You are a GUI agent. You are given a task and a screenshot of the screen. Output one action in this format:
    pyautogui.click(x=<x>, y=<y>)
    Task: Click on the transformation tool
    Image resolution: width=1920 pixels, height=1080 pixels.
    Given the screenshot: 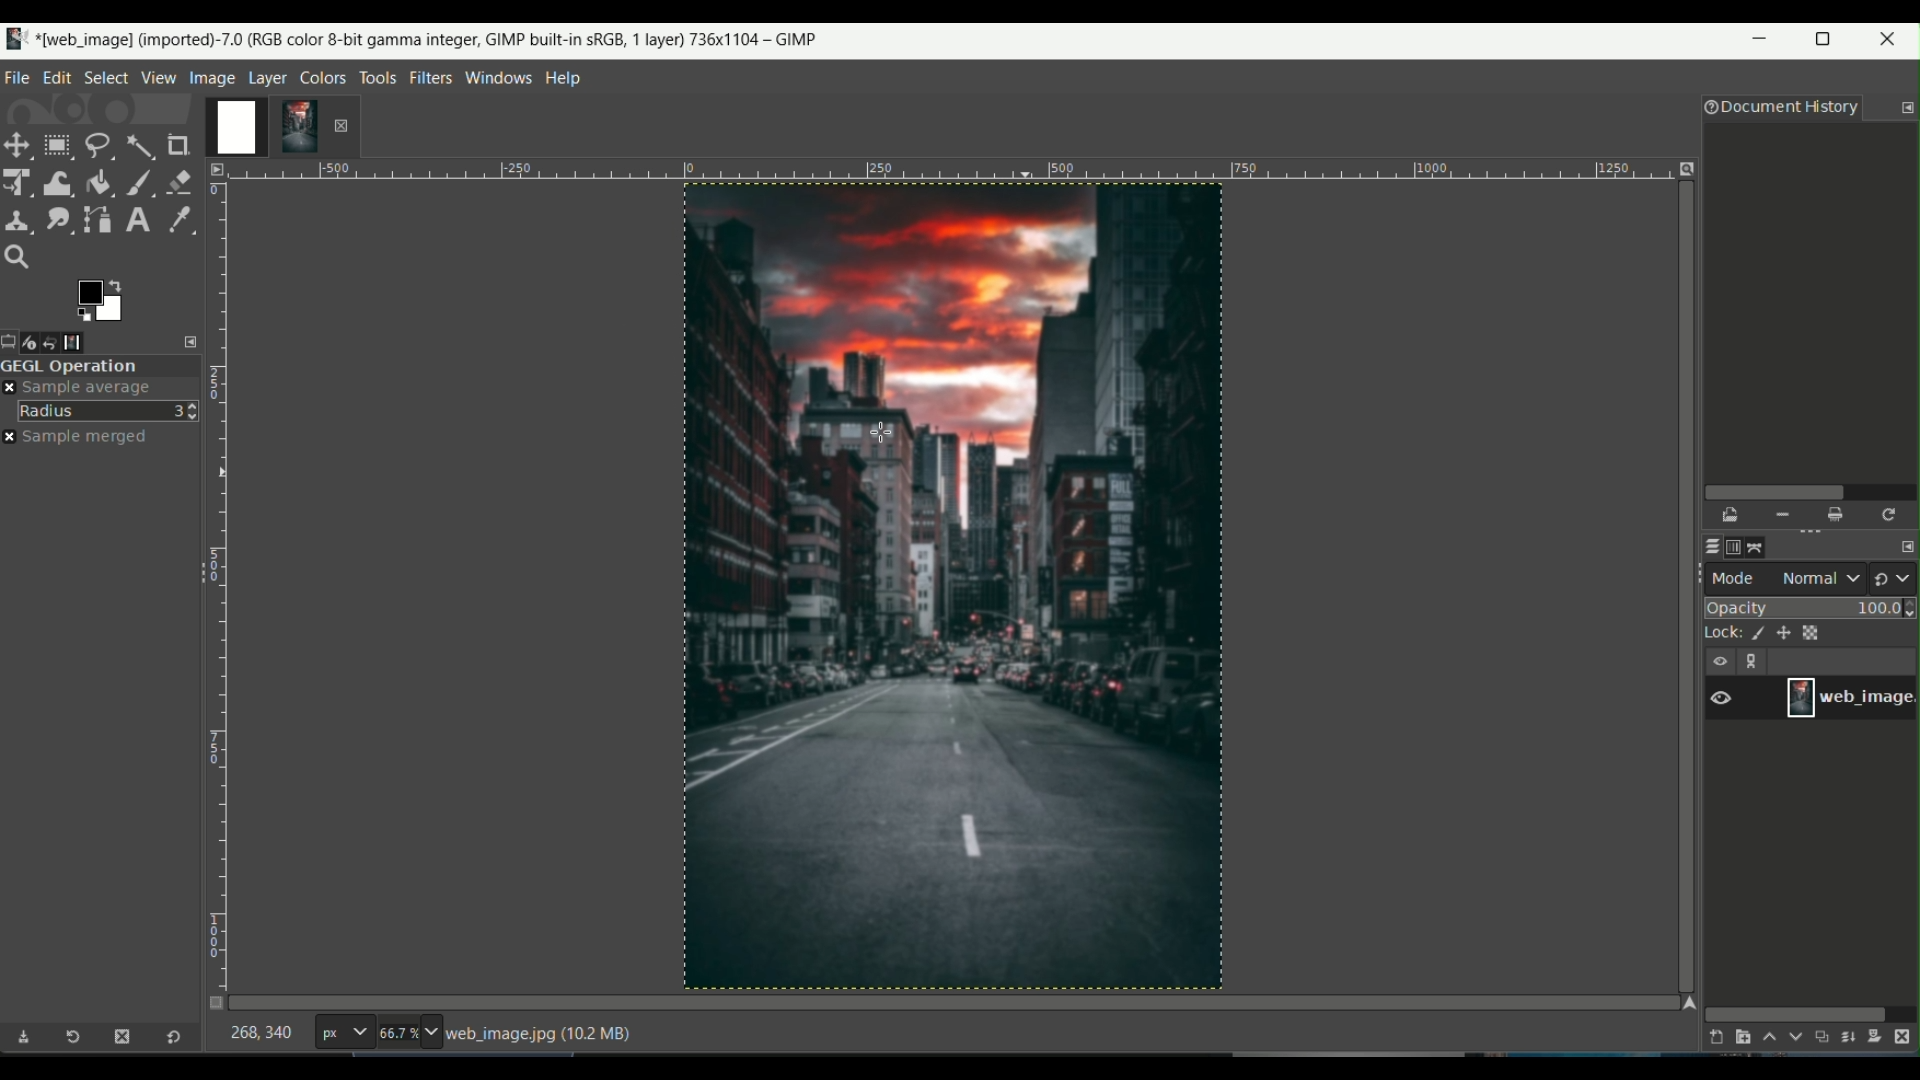 What is the action you would take?
    pyautogui.click(x=58, y=180)
    